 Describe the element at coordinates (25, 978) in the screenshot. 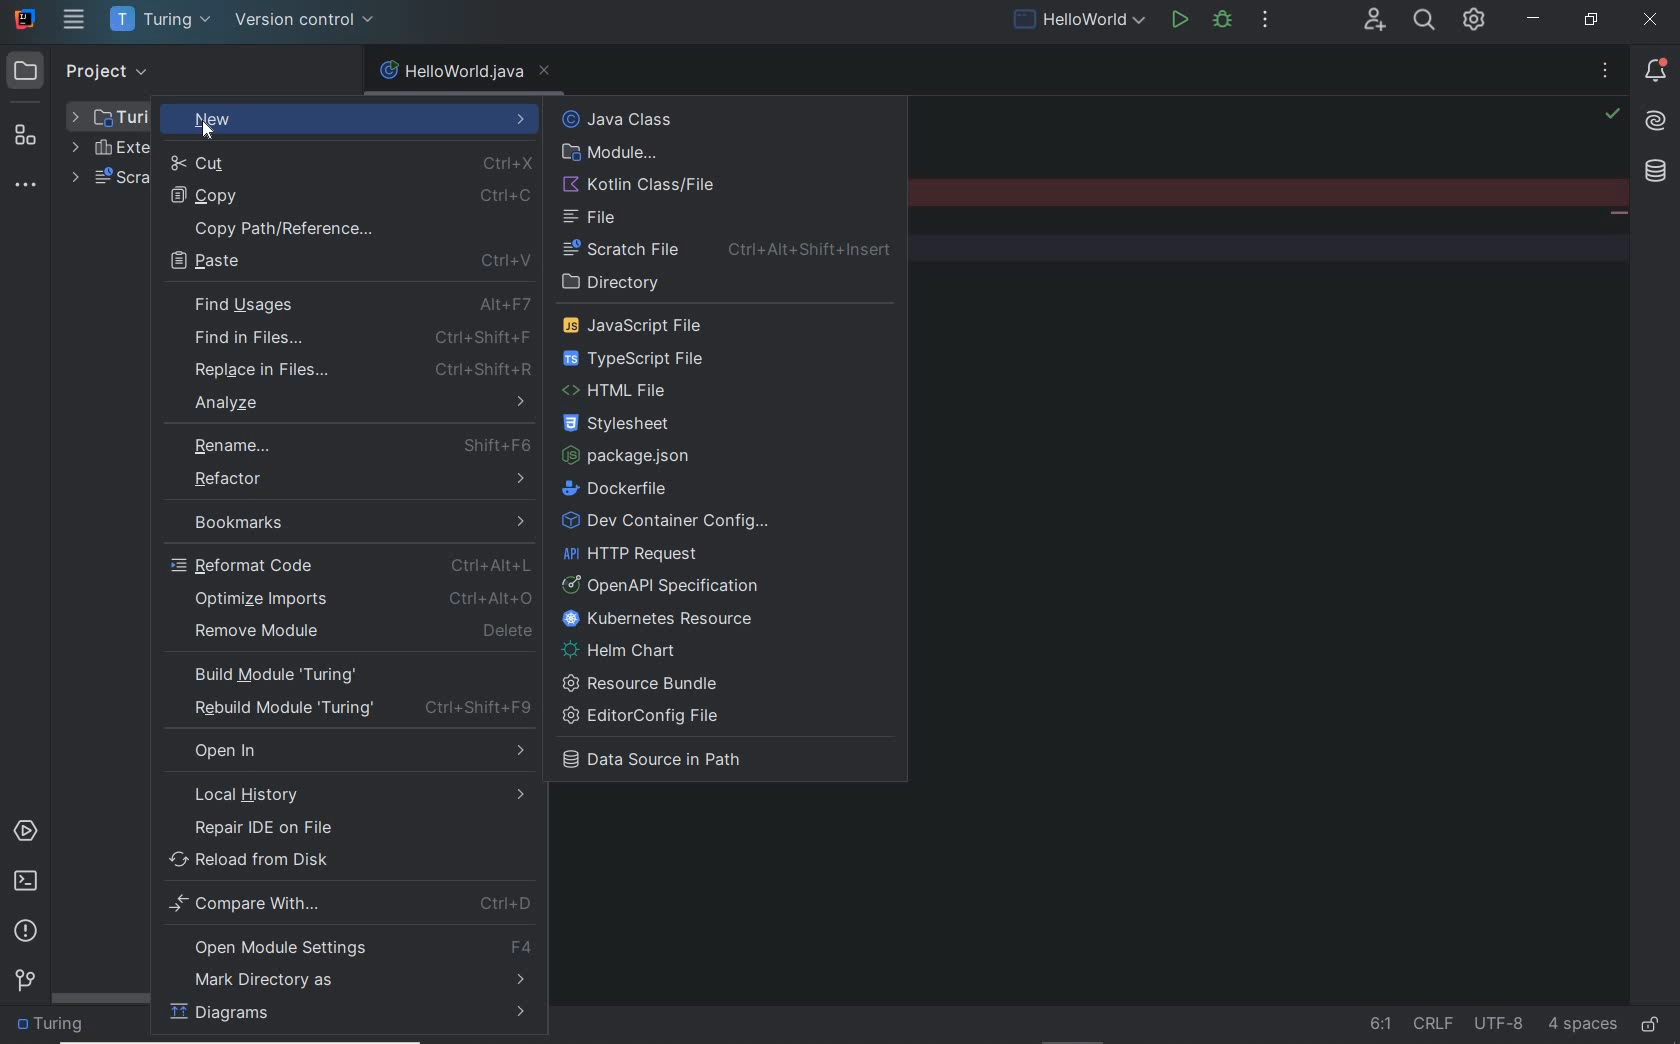

I see `Git` at that location.